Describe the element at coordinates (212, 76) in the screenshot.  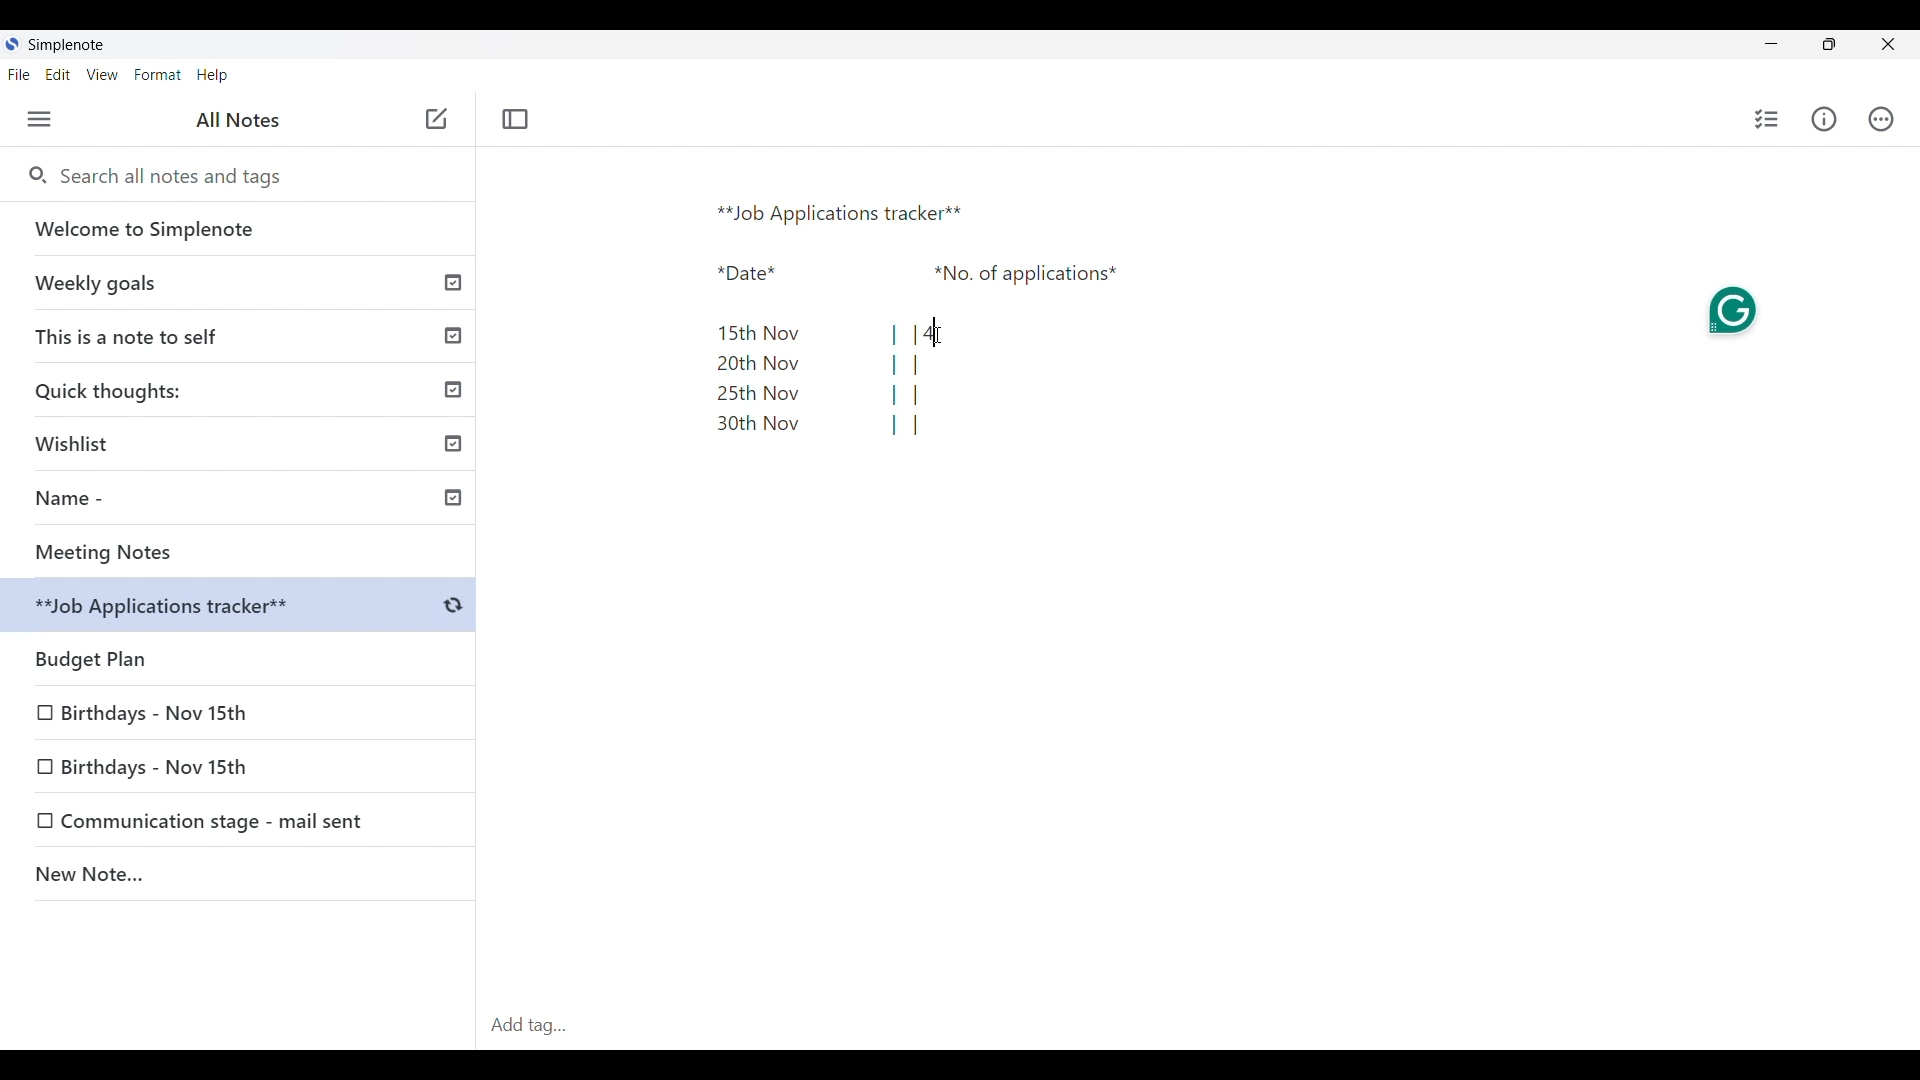
I see `Help` at that location.